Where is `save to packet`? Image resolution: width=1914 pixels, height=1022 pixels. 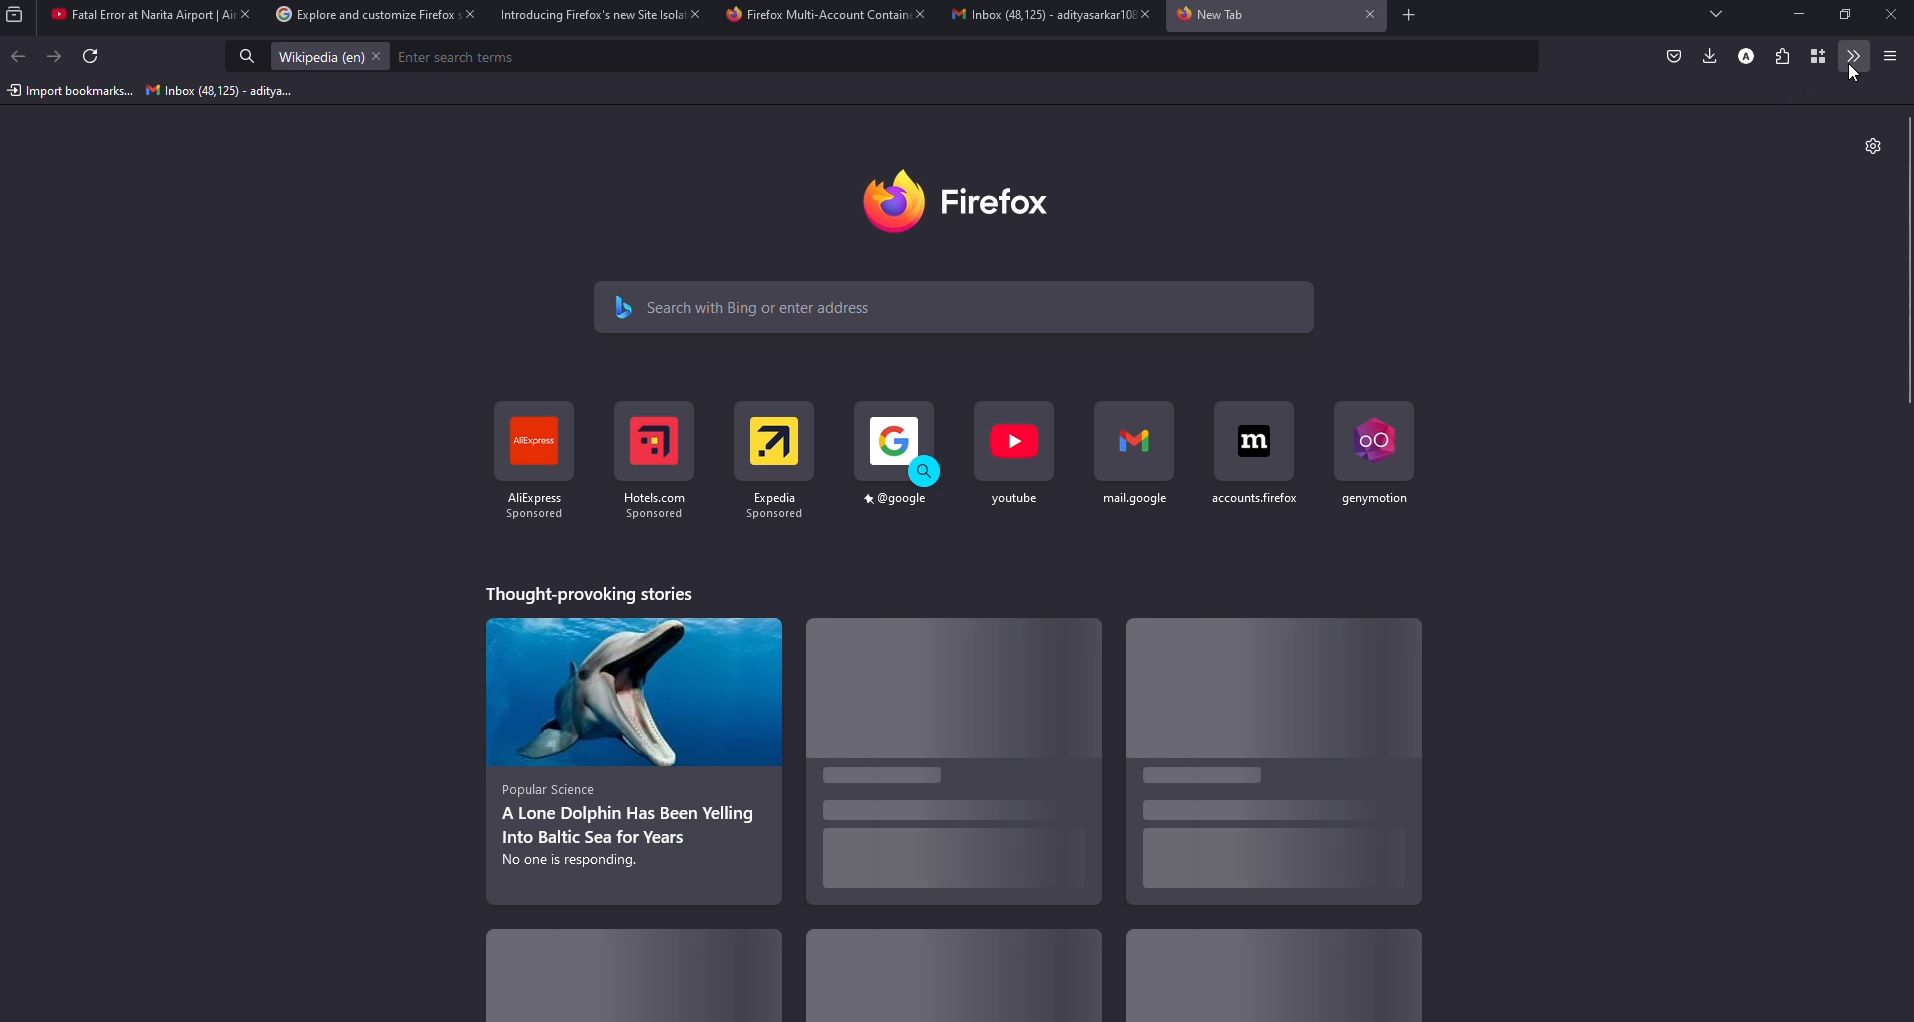
save to packet is located at coordinates (1673, 55).